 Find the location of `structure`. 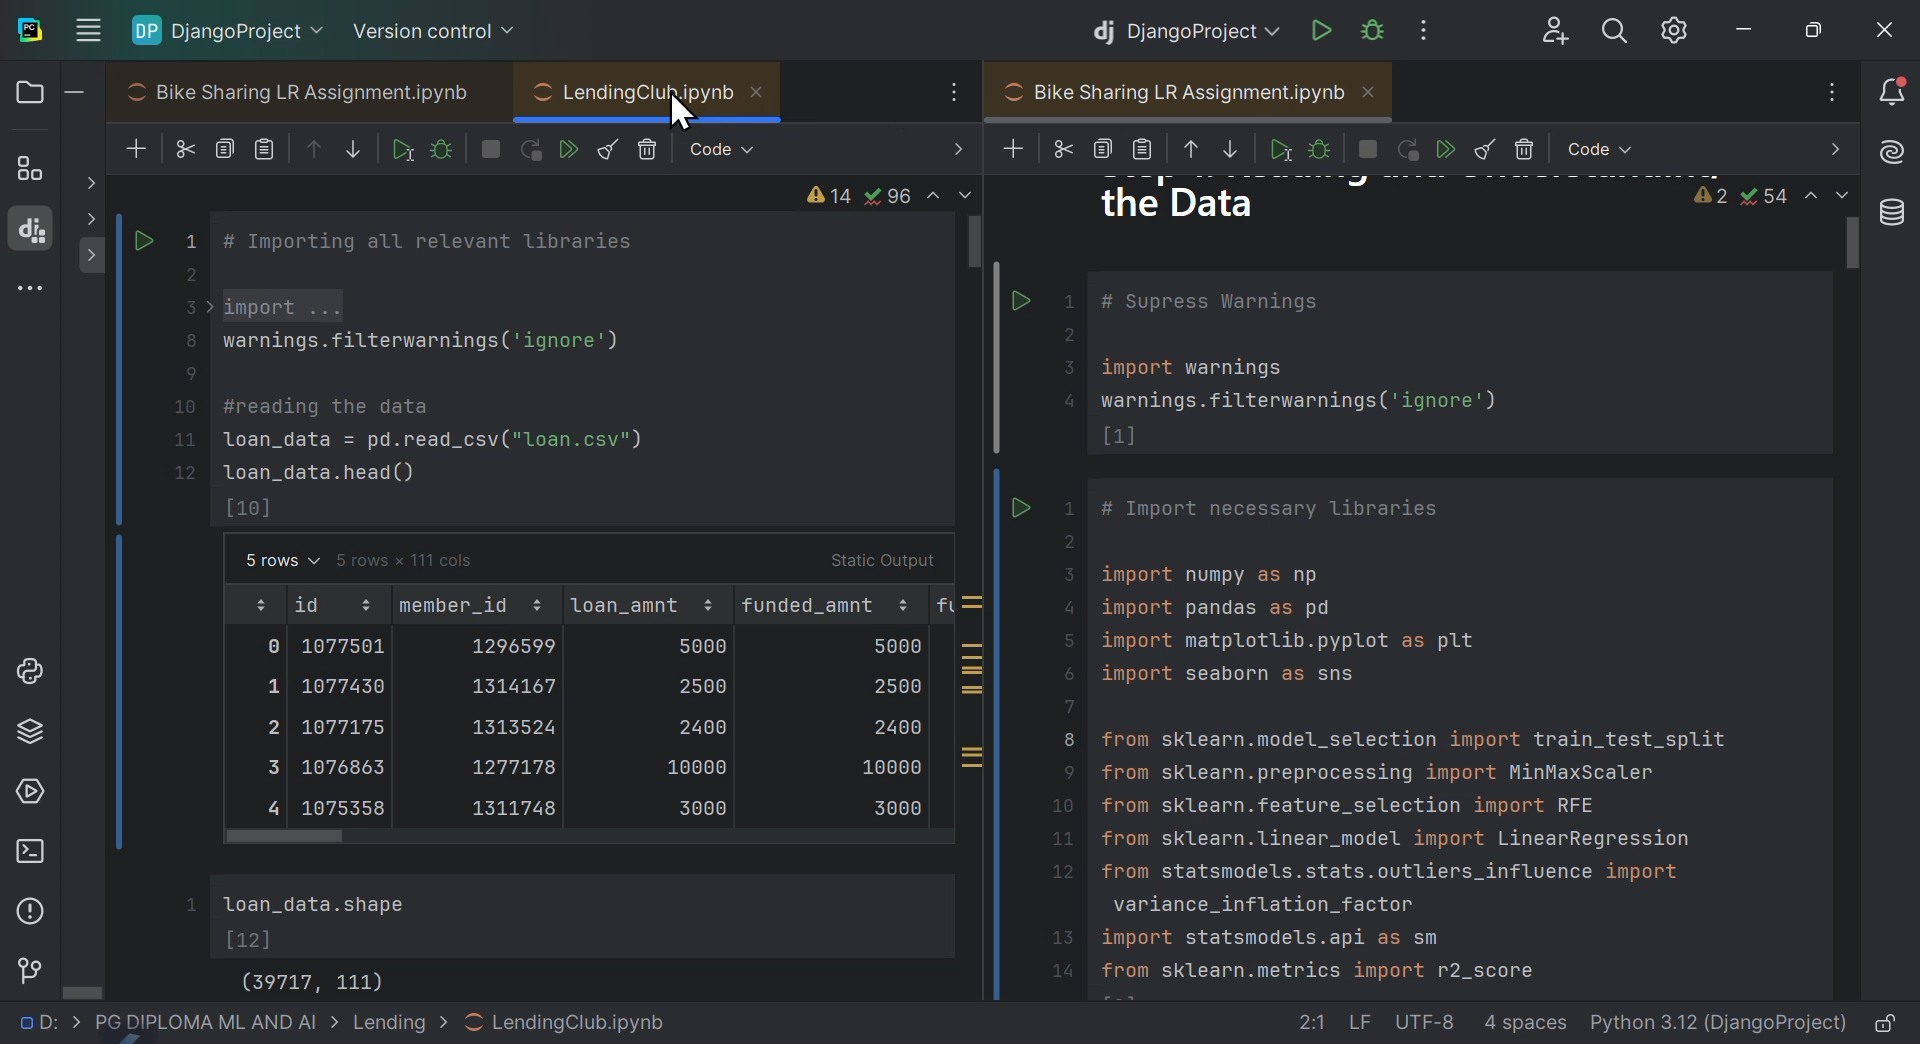

structure is located at coordinates (30, 166).